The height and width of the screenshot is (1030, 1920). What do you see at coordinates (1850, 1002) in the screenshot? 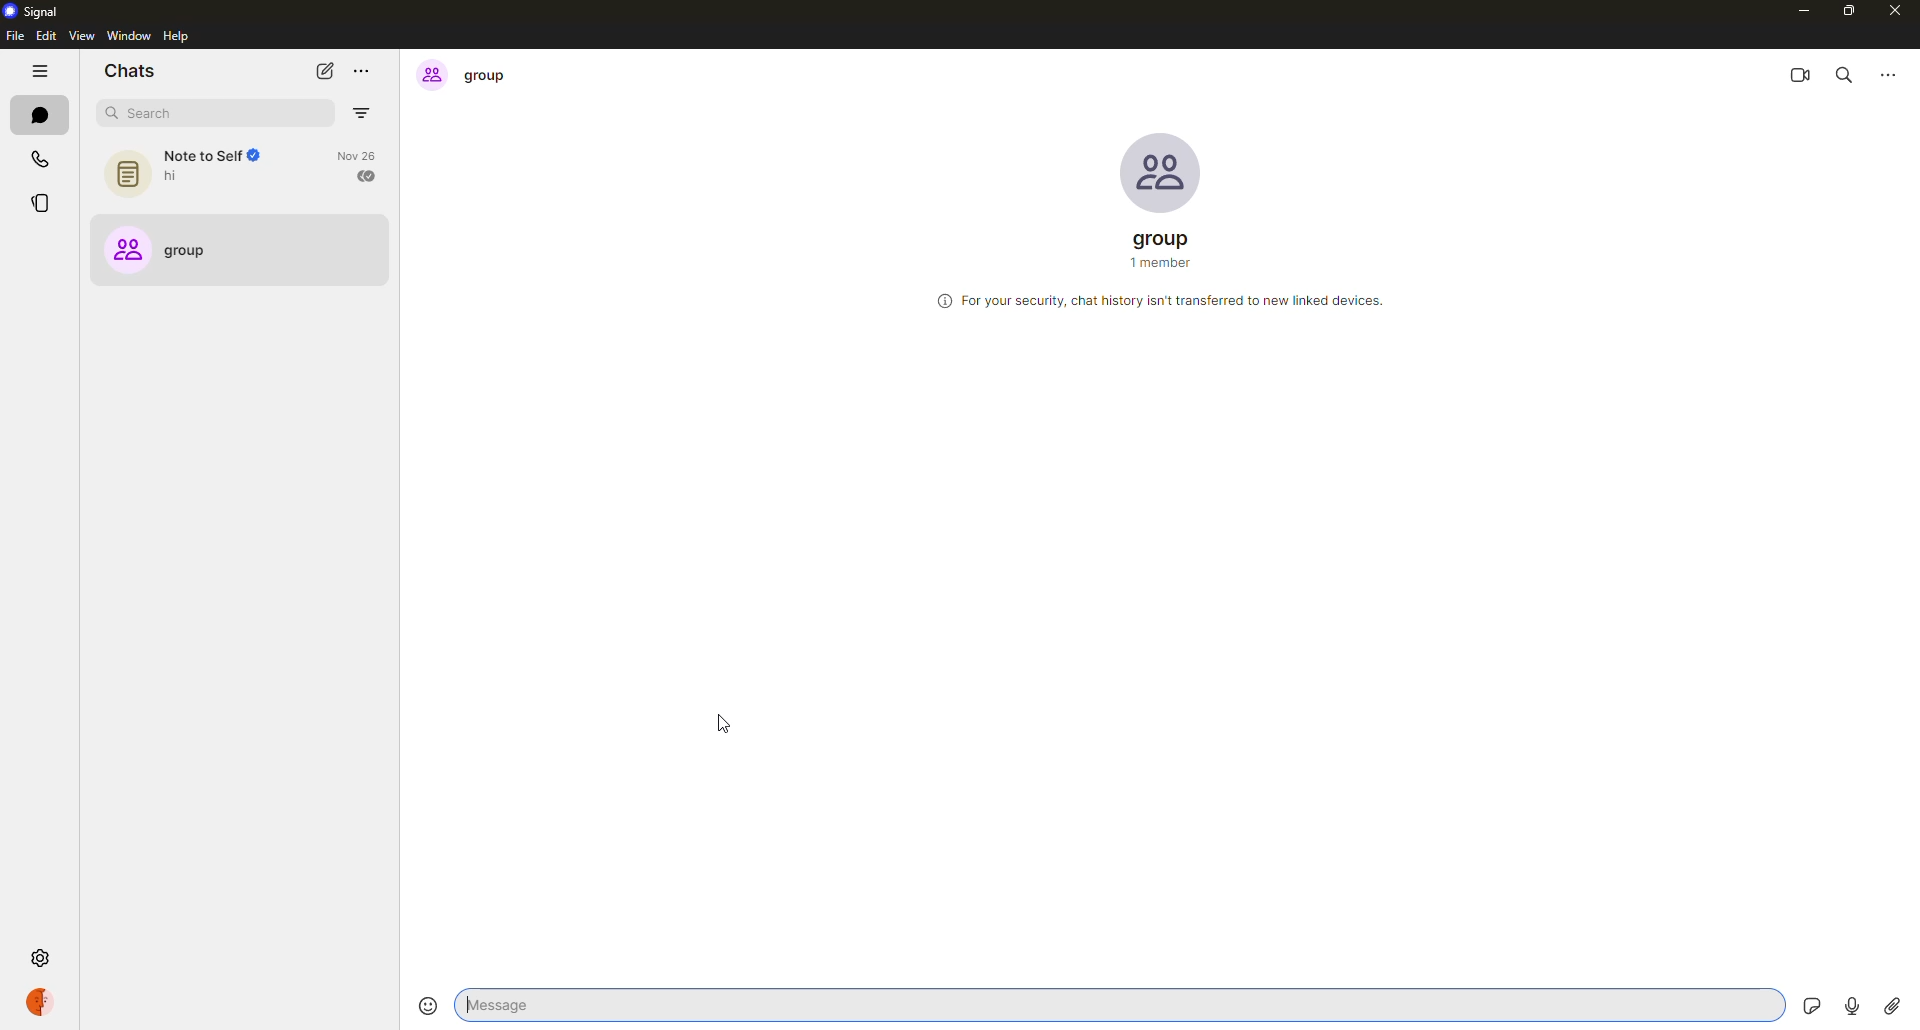
I see `record` at bounding box center [1850, 1002].